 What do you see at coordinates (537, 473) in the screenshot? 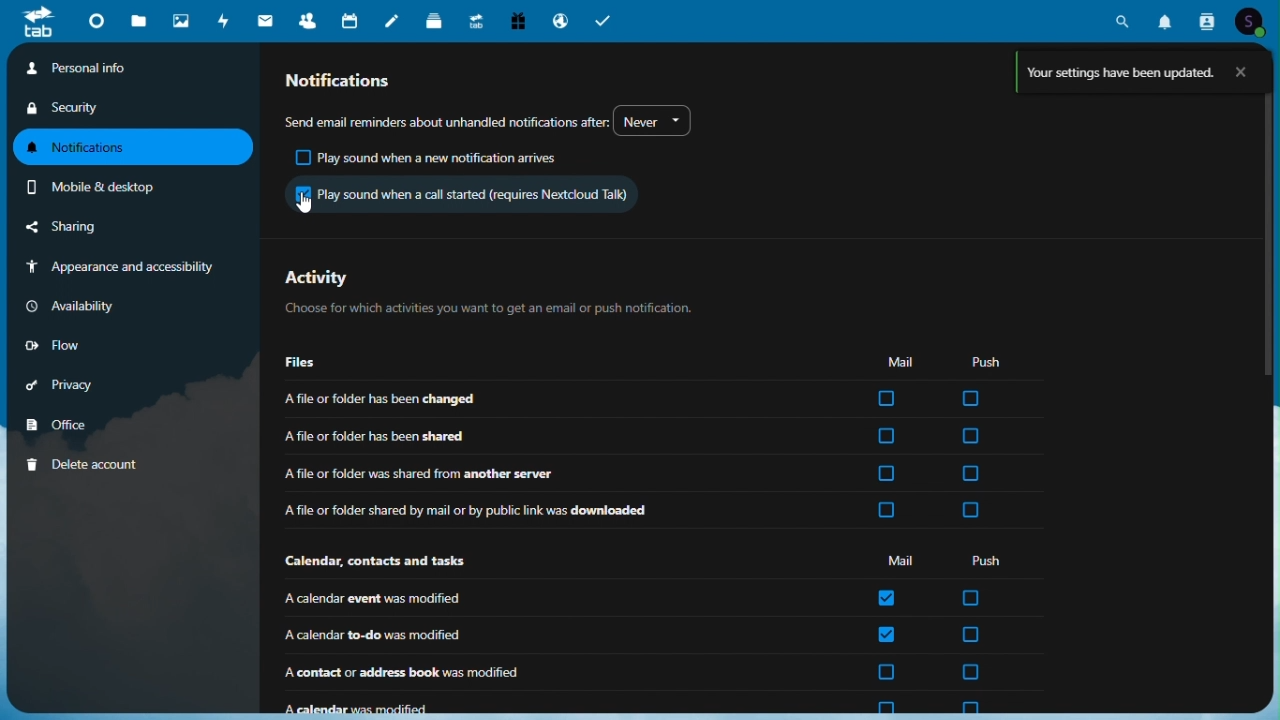
I see `A file or folder has been shared from another server` at bounding box center [537, 473].